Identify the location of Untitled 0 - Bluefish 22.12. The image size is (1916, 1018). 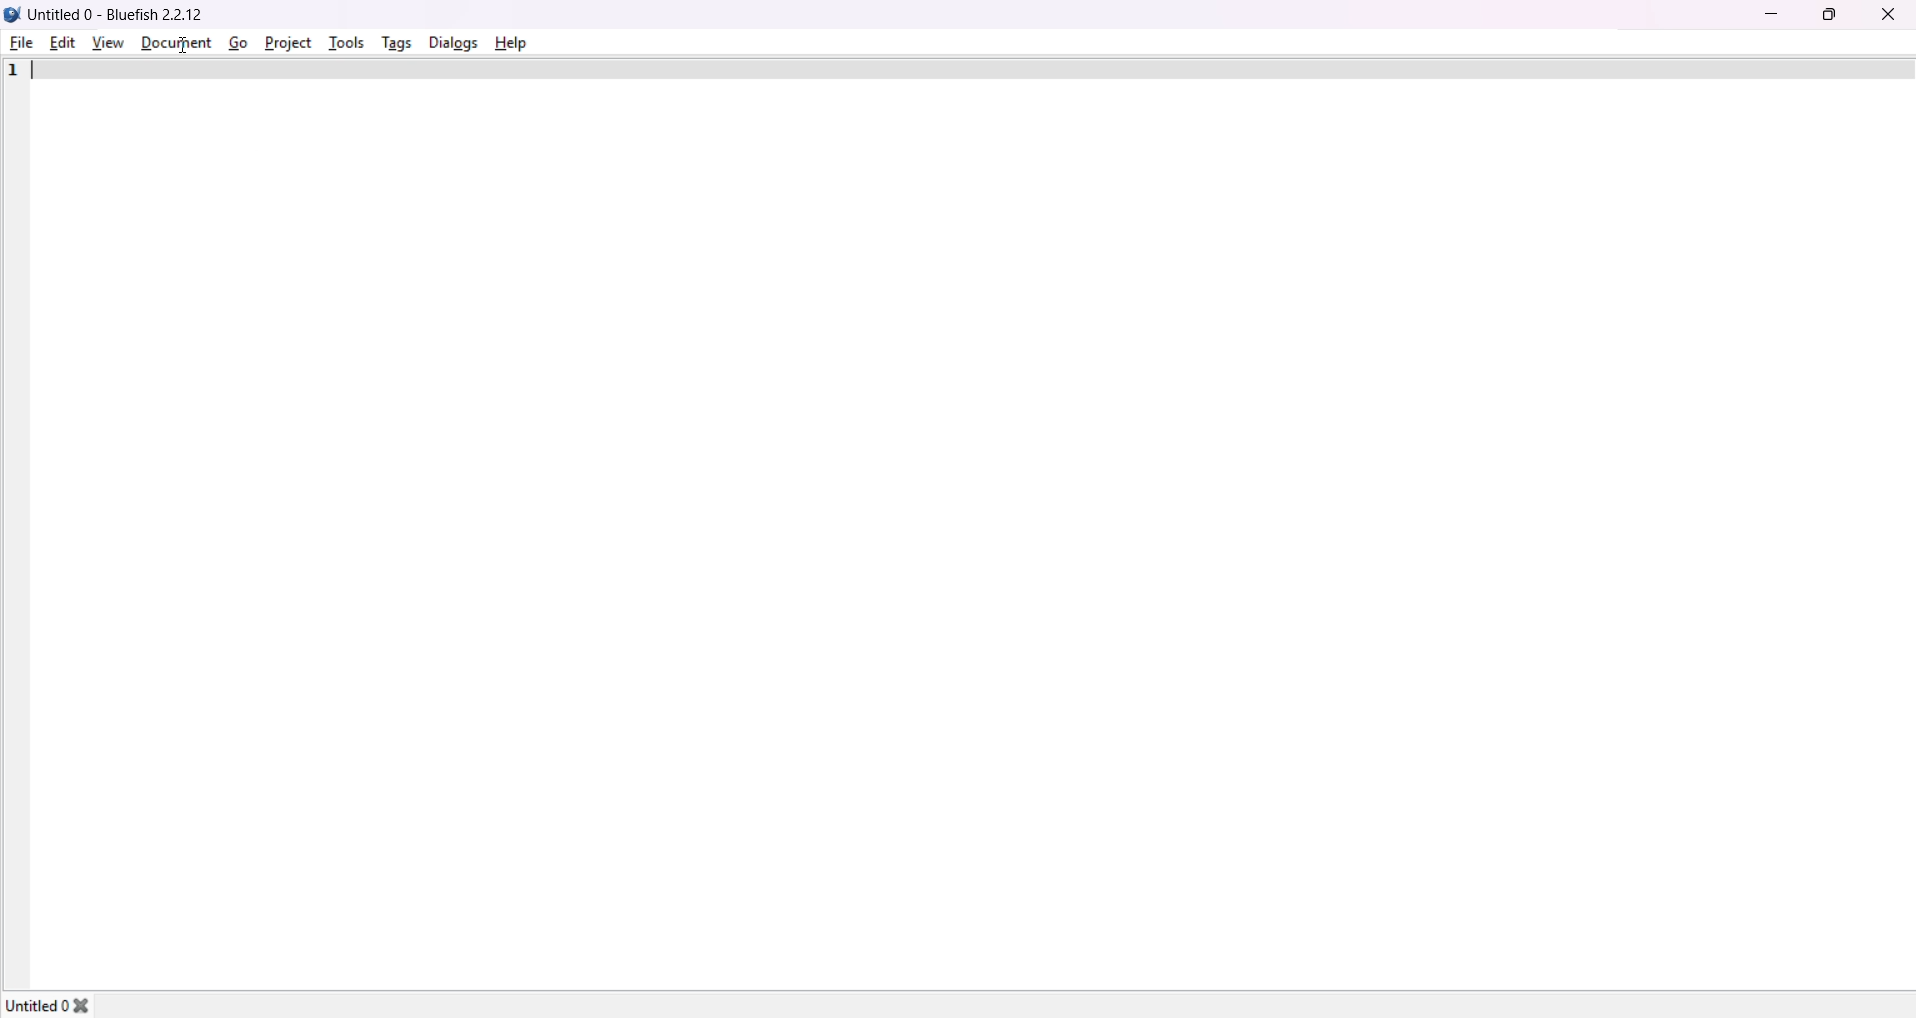
(121, 12).